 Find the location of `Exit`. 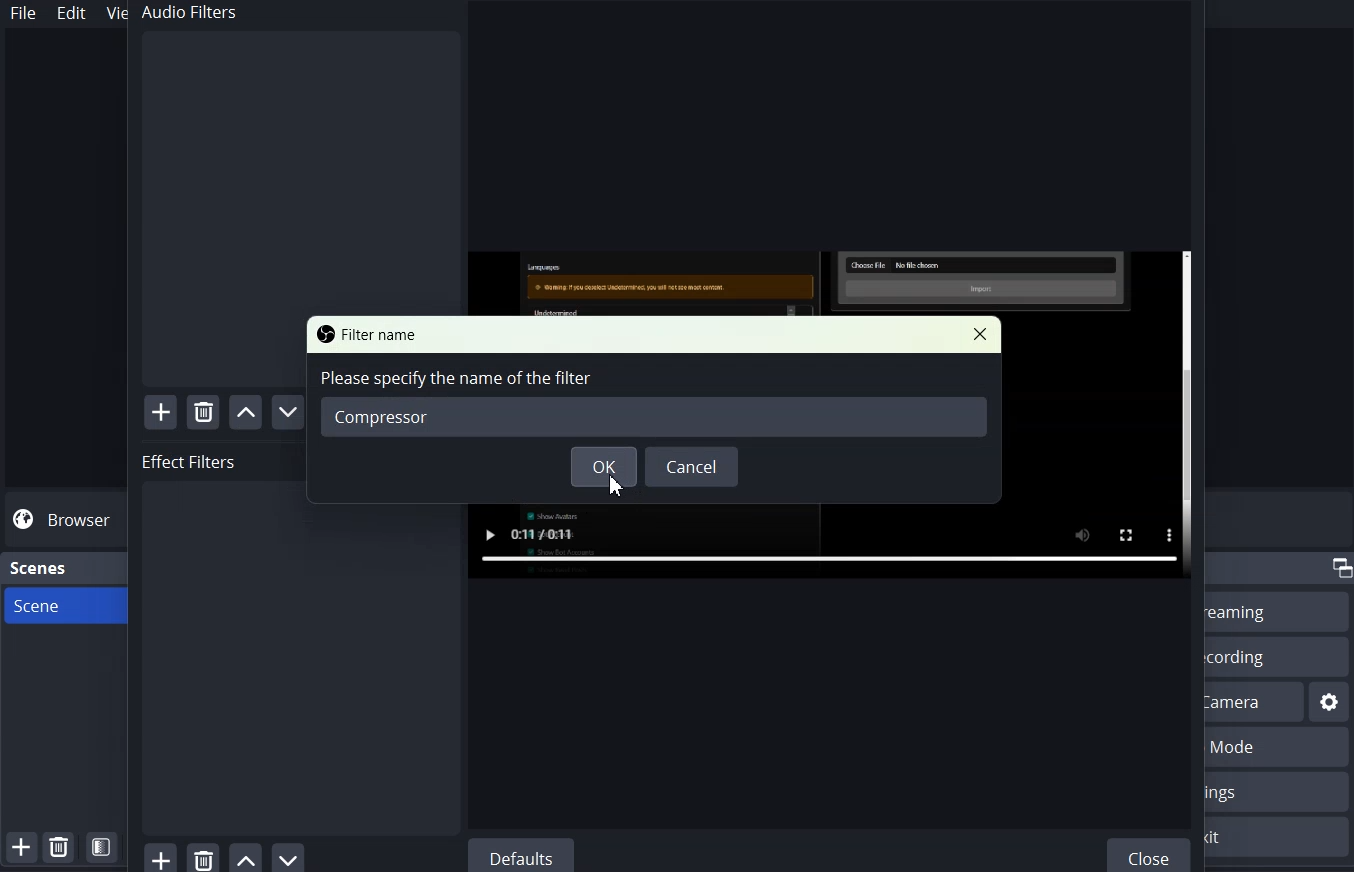

Exit is located at coordinates (1279, 837).